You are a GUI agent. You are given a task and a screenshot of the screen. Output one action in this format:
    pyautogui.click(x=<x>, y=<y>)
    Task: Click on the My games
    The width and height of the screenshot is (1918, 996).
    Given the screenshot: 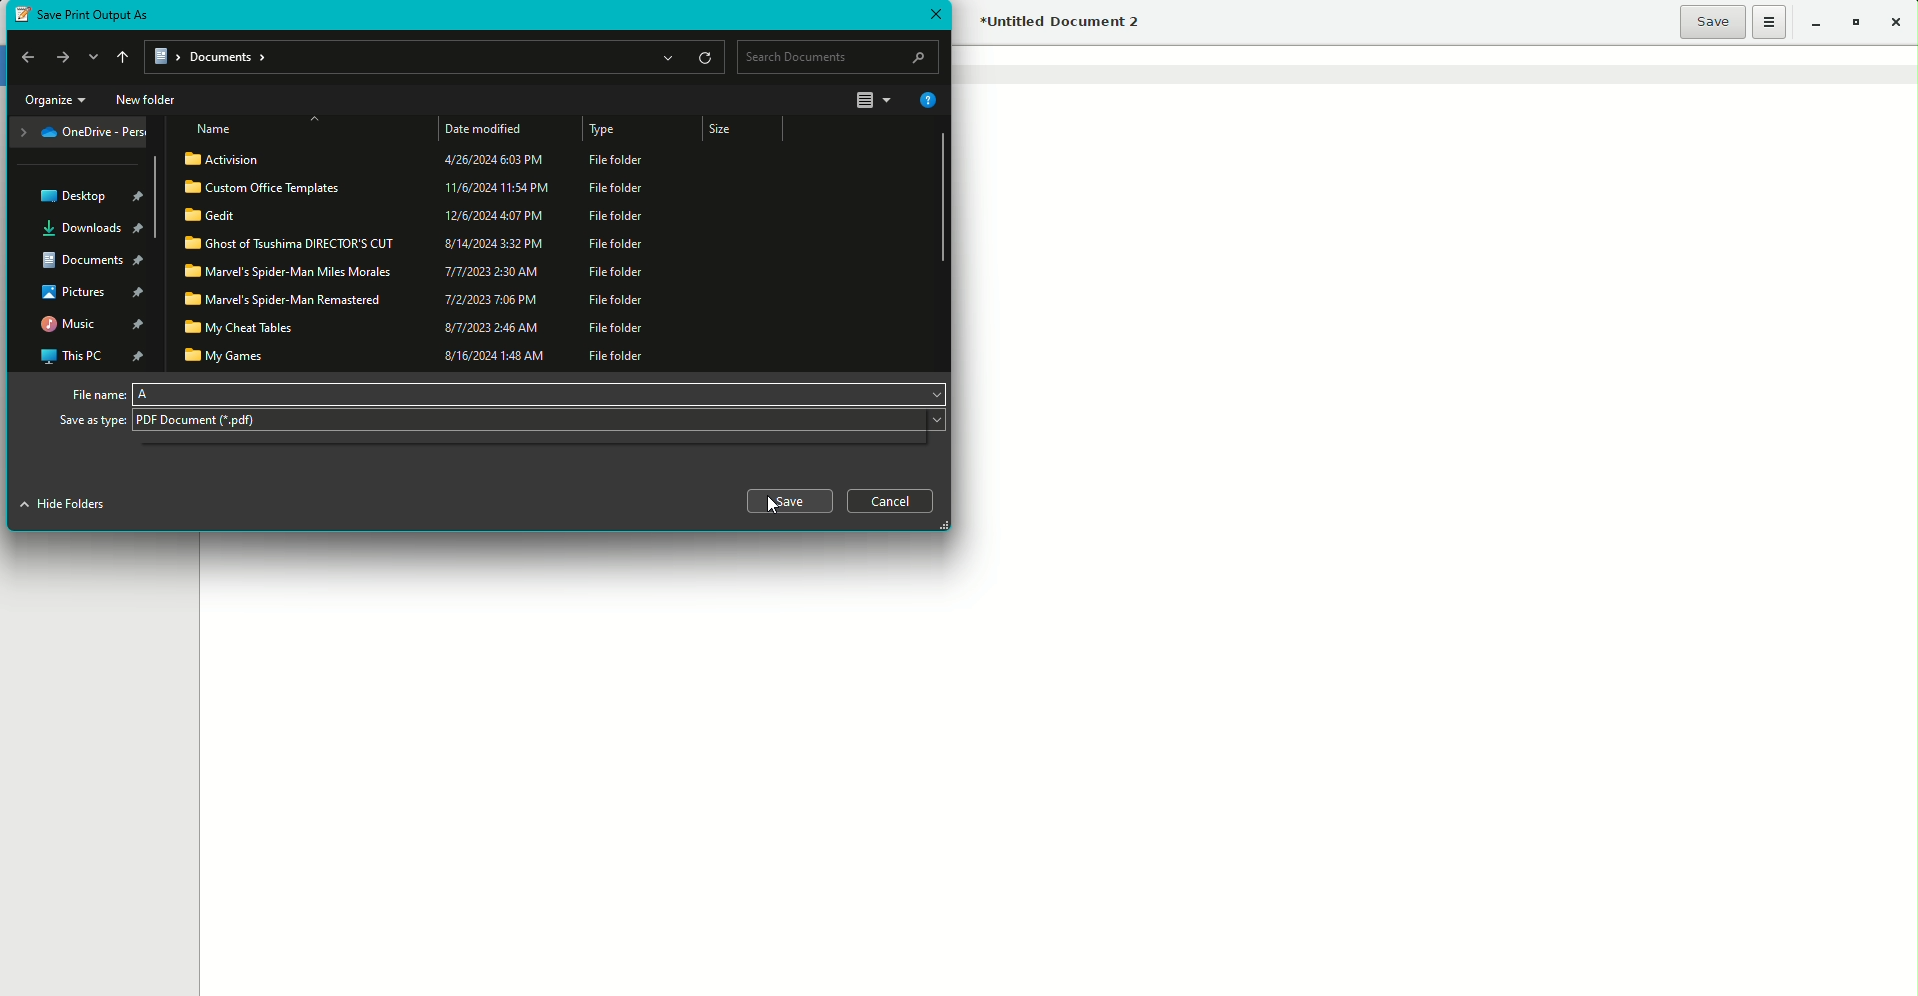 What is the action you would take?
    pyautogui.click(x=424, y=354)
    